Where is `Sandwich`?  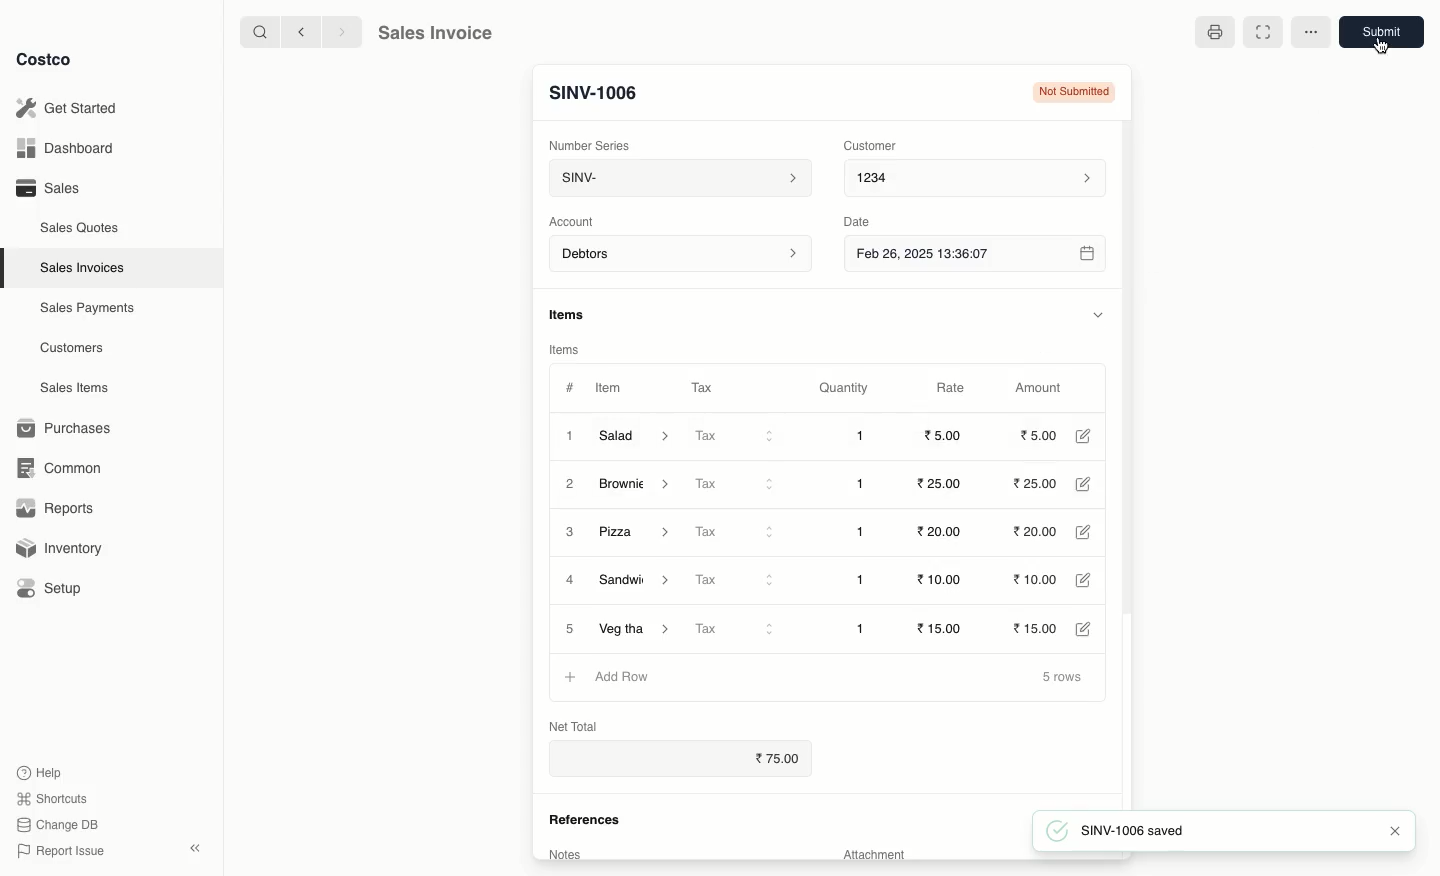
Sandwich is located at coordinates (632, 579).